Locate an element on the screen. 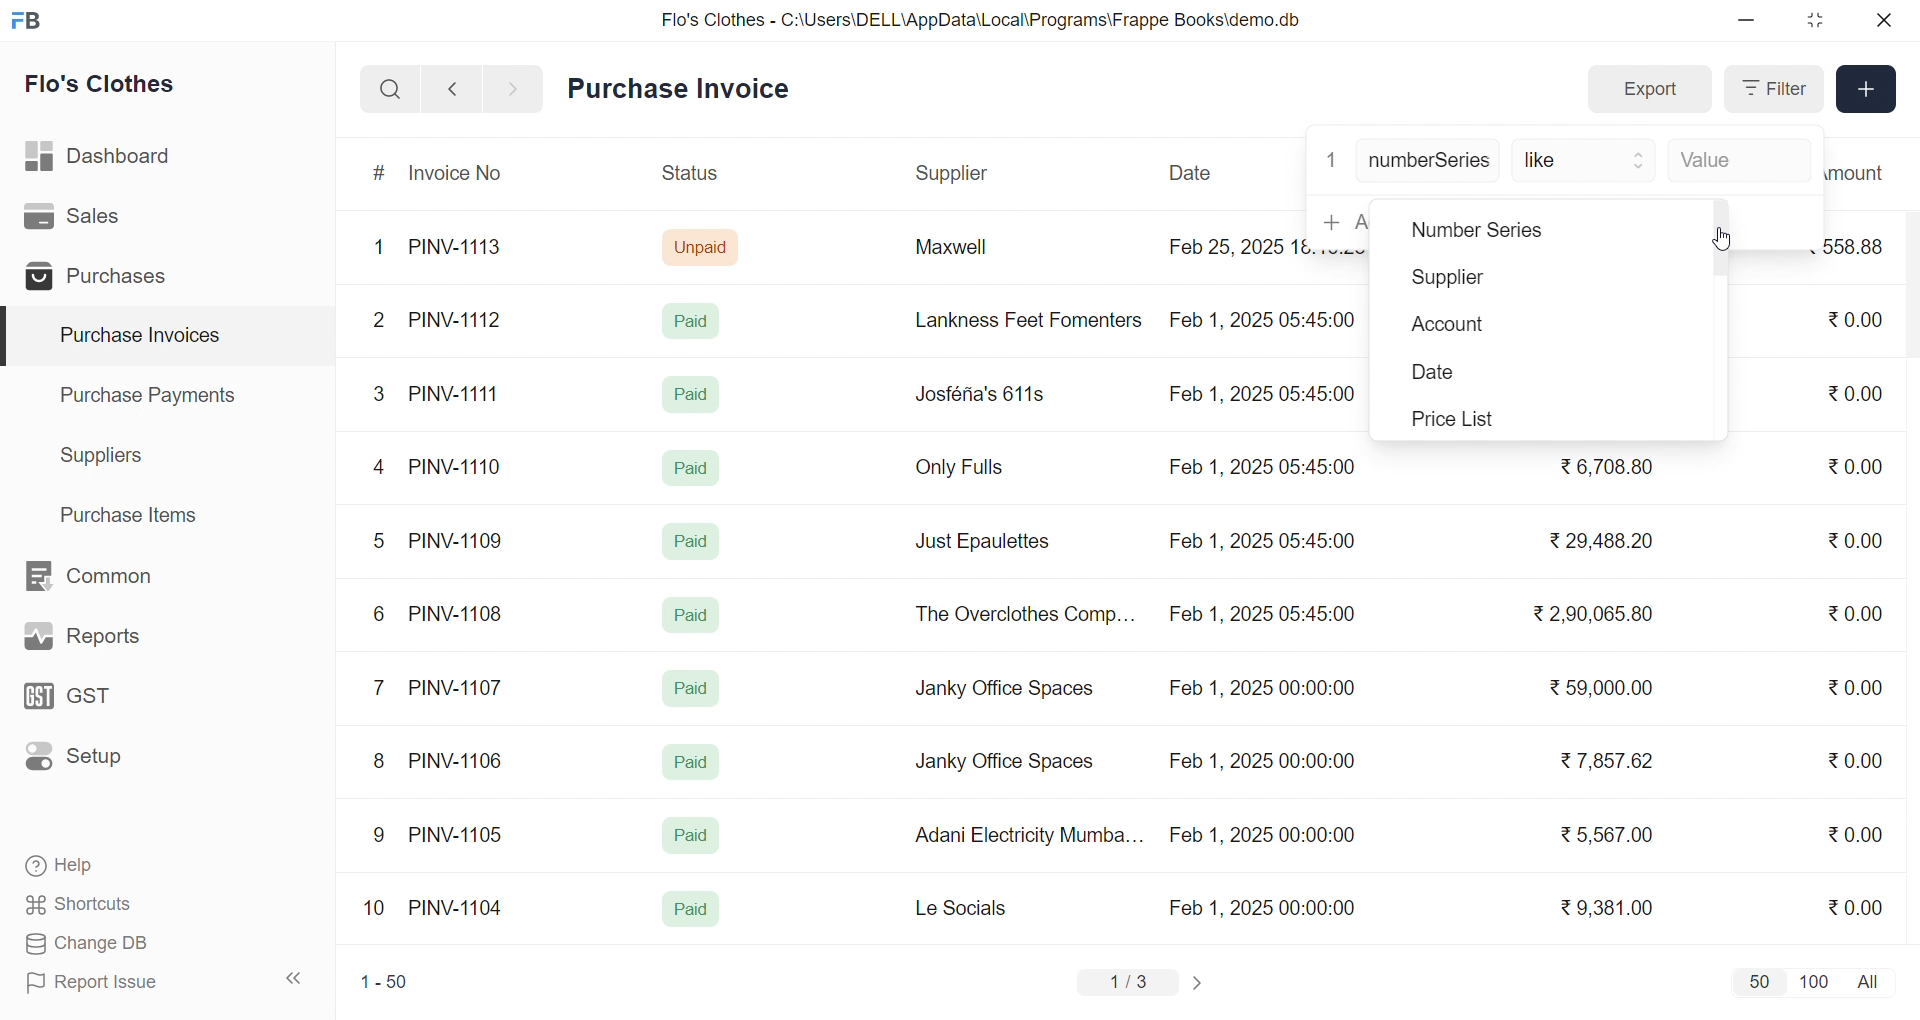  3 is located at coordinates (379, 393).